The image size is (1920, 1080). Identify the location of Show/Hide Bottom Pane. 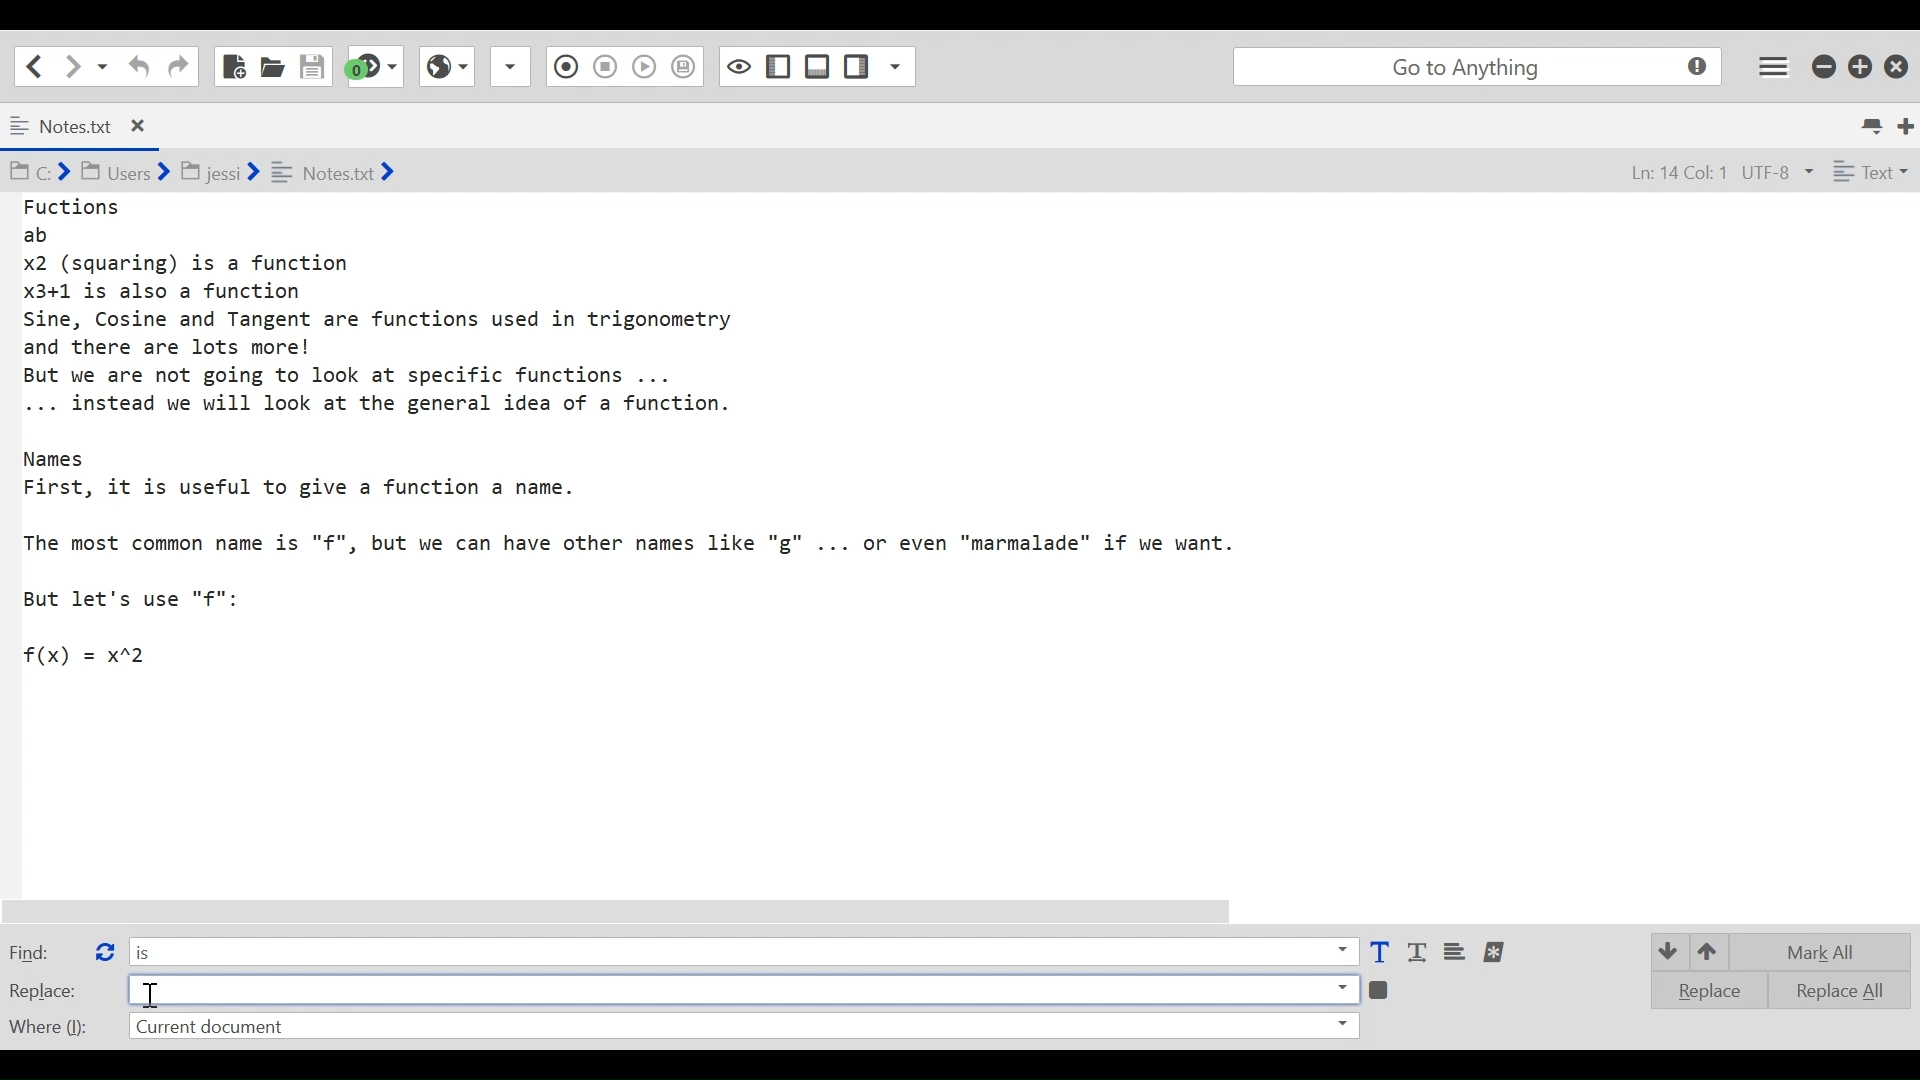
(779, 67).